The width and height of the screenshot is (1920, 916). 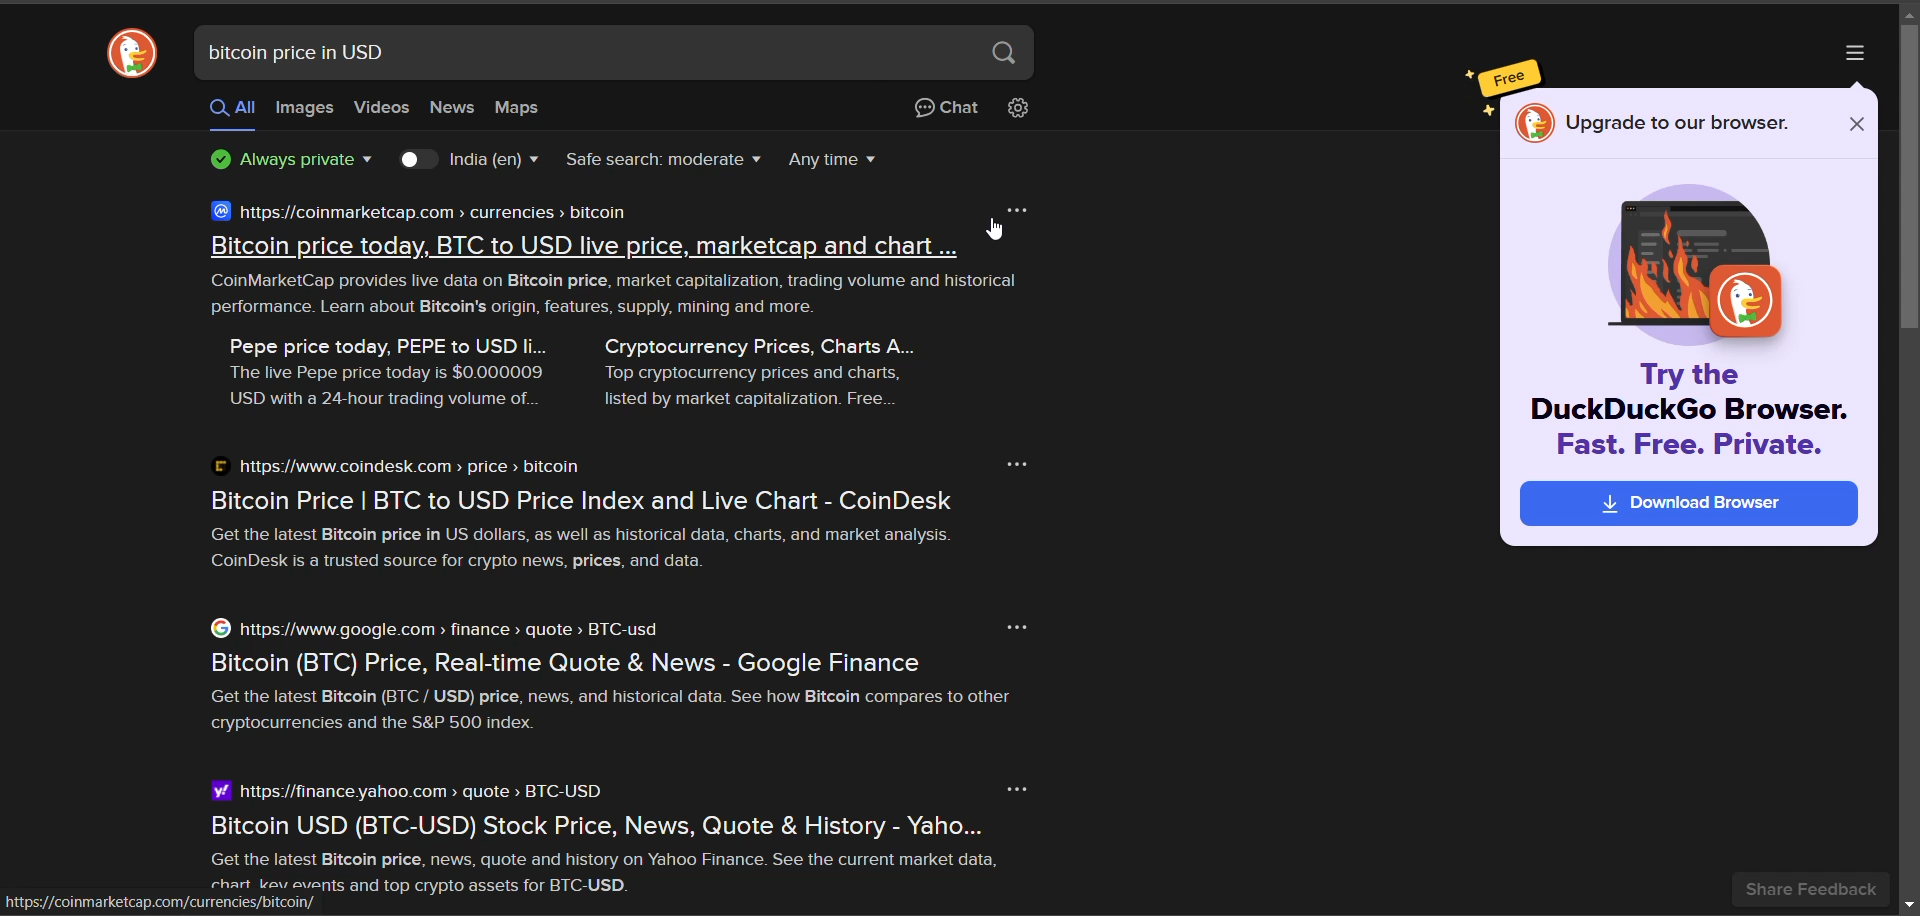 I want to click on https://coinmarketcap.com > currencies > bitcoin, so click(x=421, y=212).